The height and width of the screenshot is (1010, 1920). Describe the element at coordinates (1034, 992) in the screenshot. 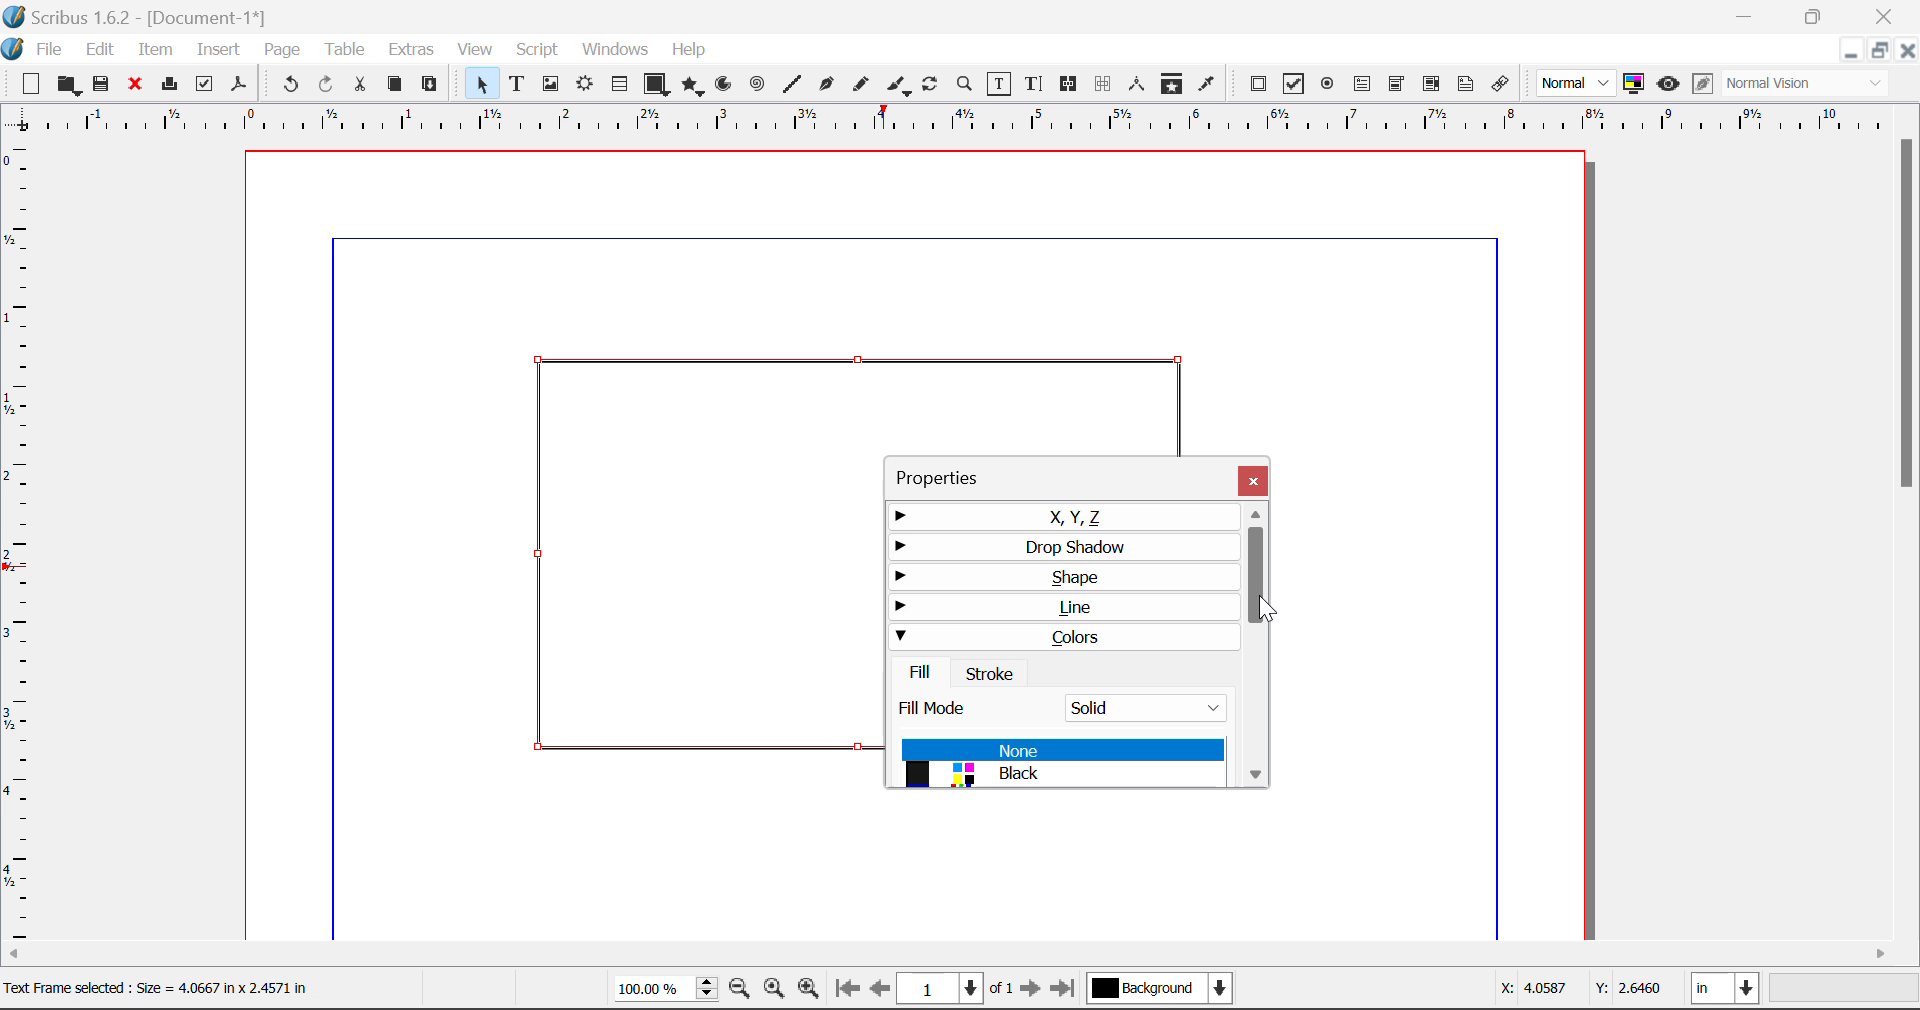

I see `Next Page` at that location.